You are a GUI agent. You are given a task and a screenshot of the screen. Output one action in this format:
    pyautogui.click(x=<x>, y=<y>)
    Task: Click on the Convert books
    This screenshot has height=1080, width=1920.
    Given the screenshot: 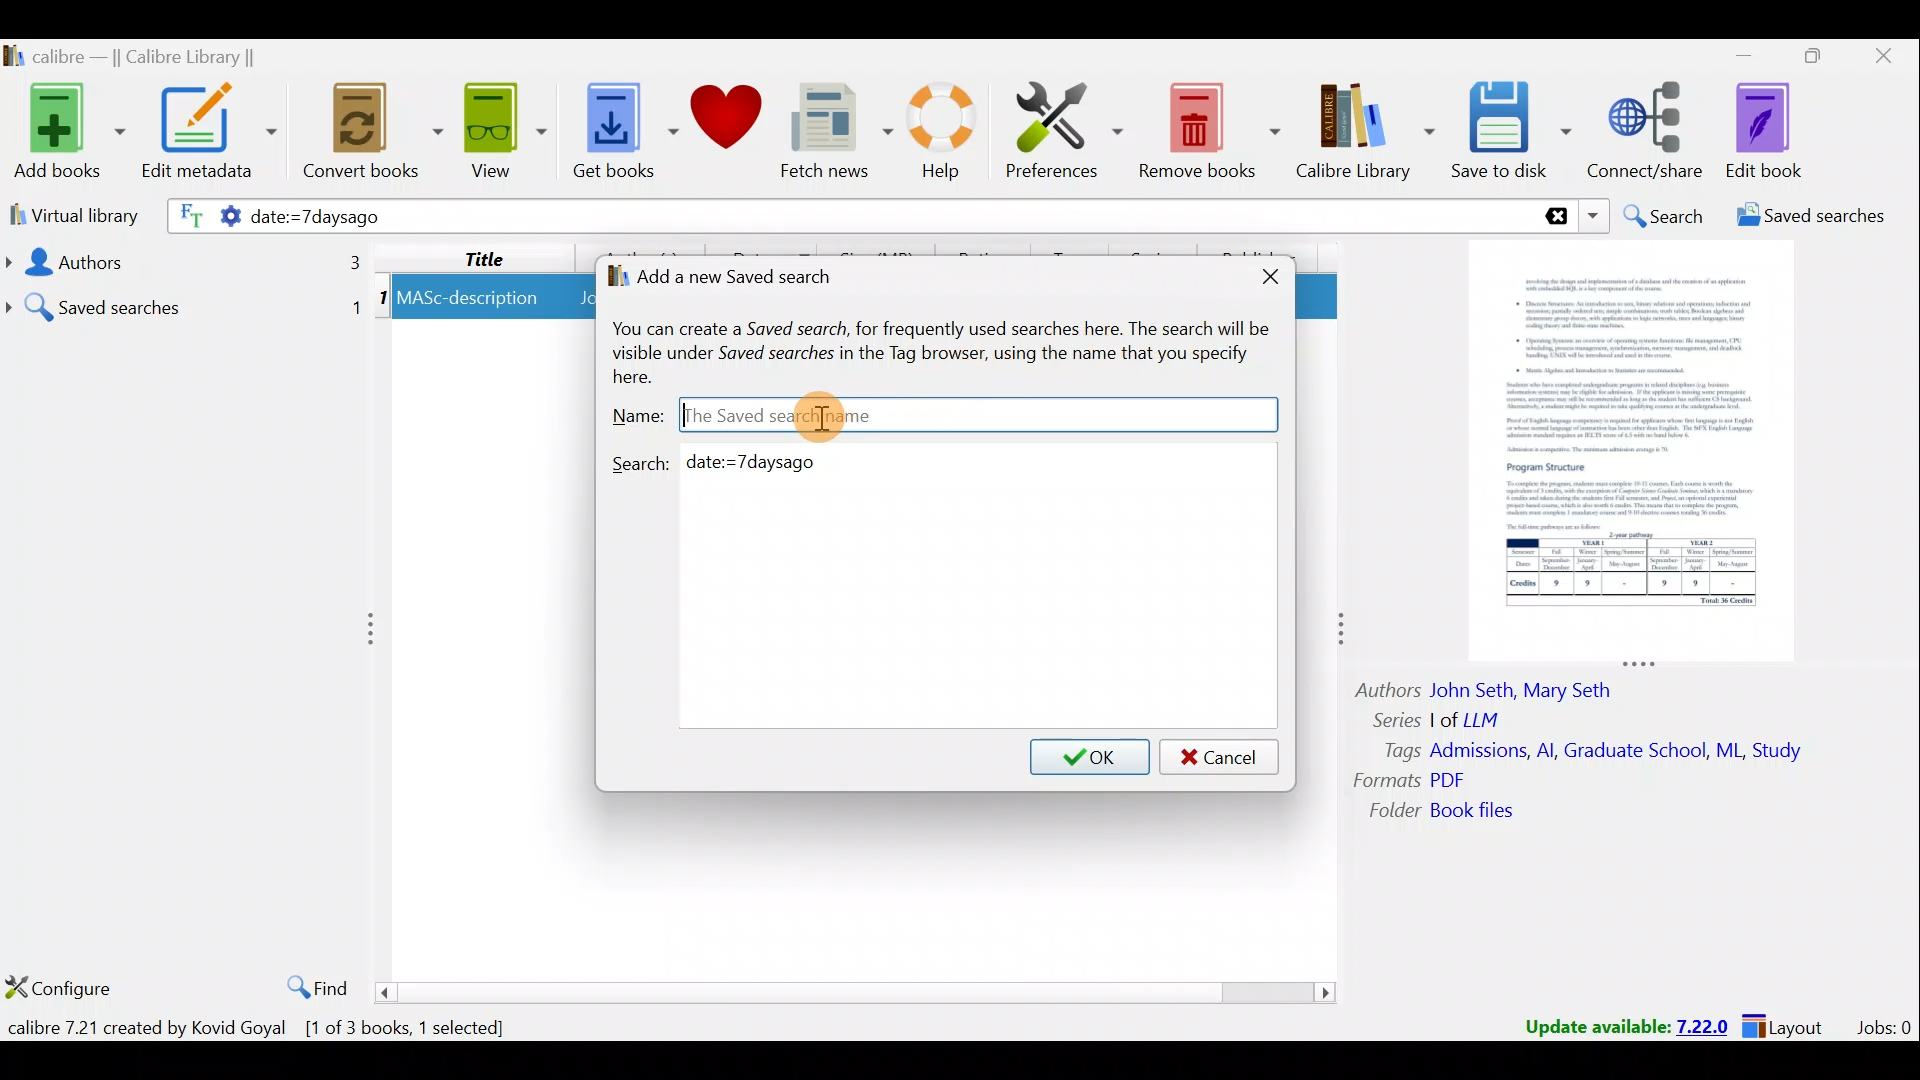 What is the action you would take?
    pyautogui.click(x=374, y=137)
    